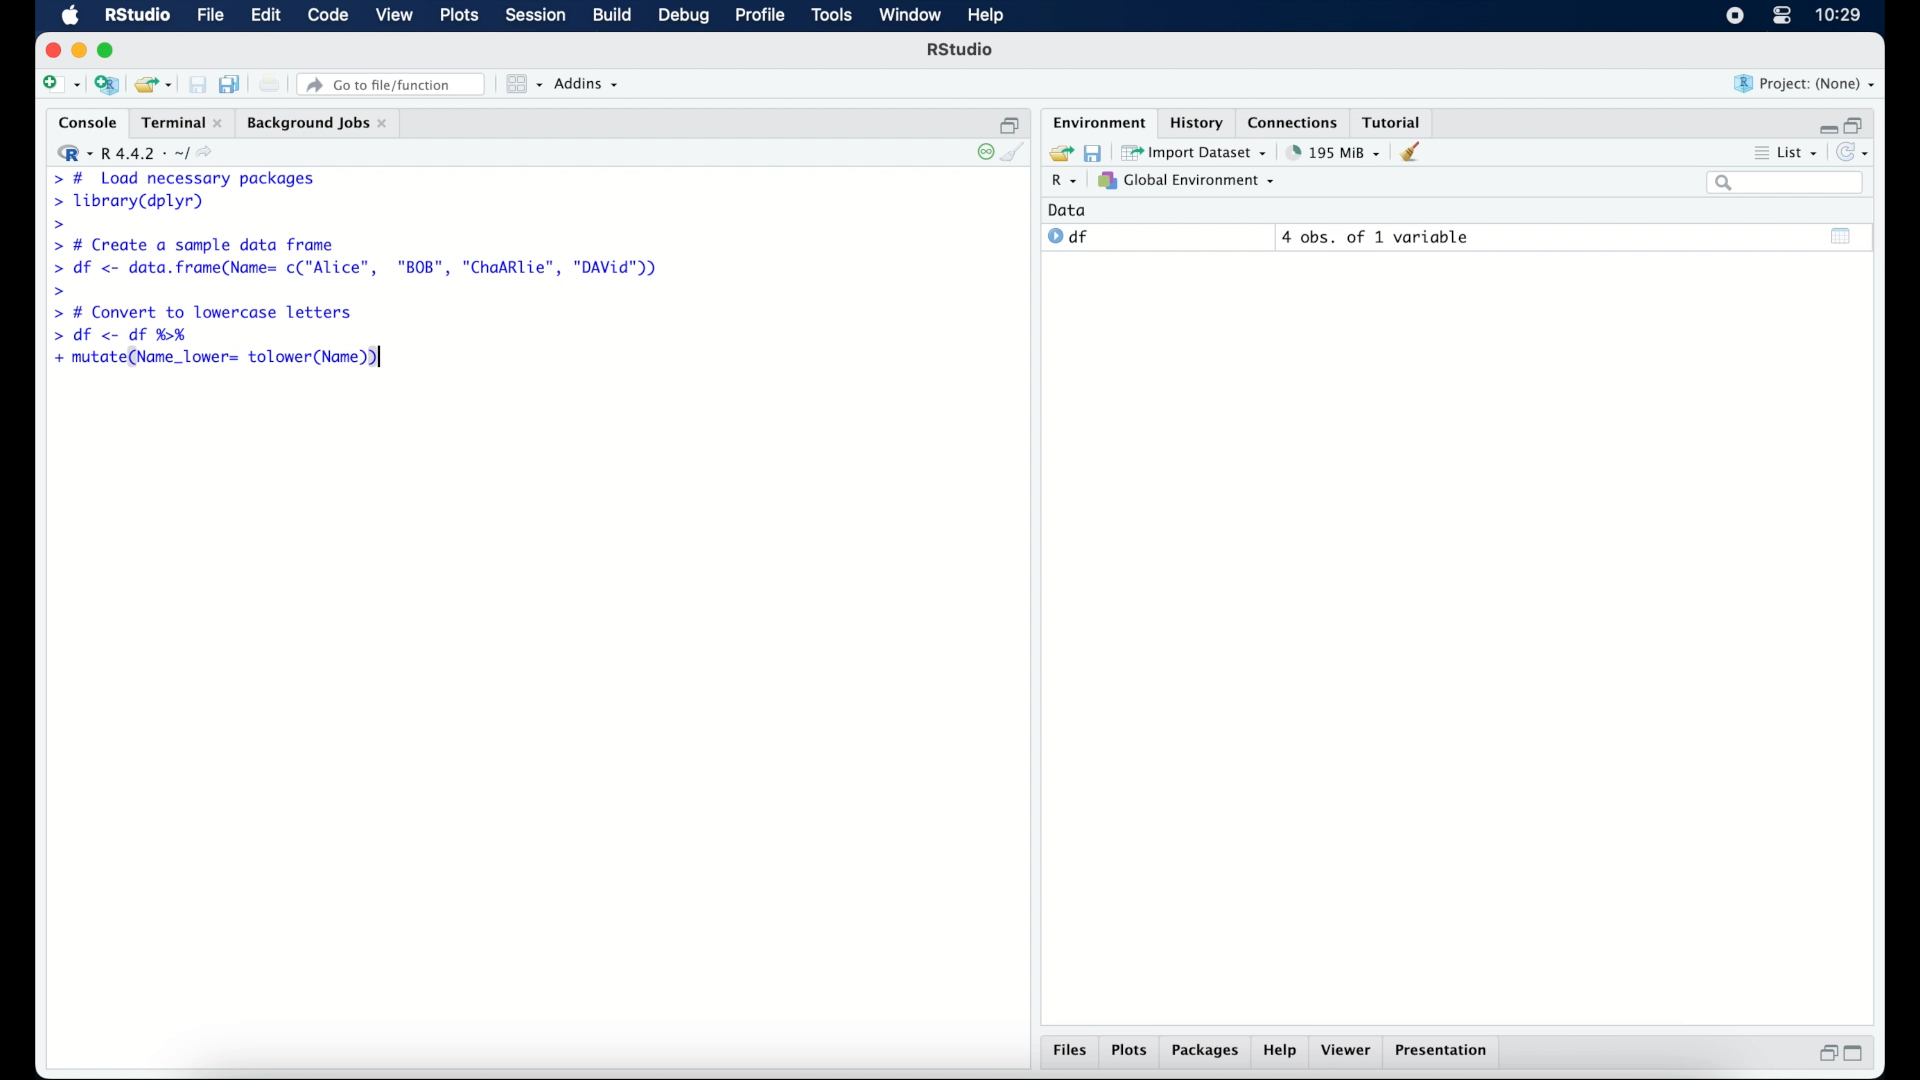 This screenshot has width=1920, height=1080. I want to click on import dataset, so click(1196, 151).